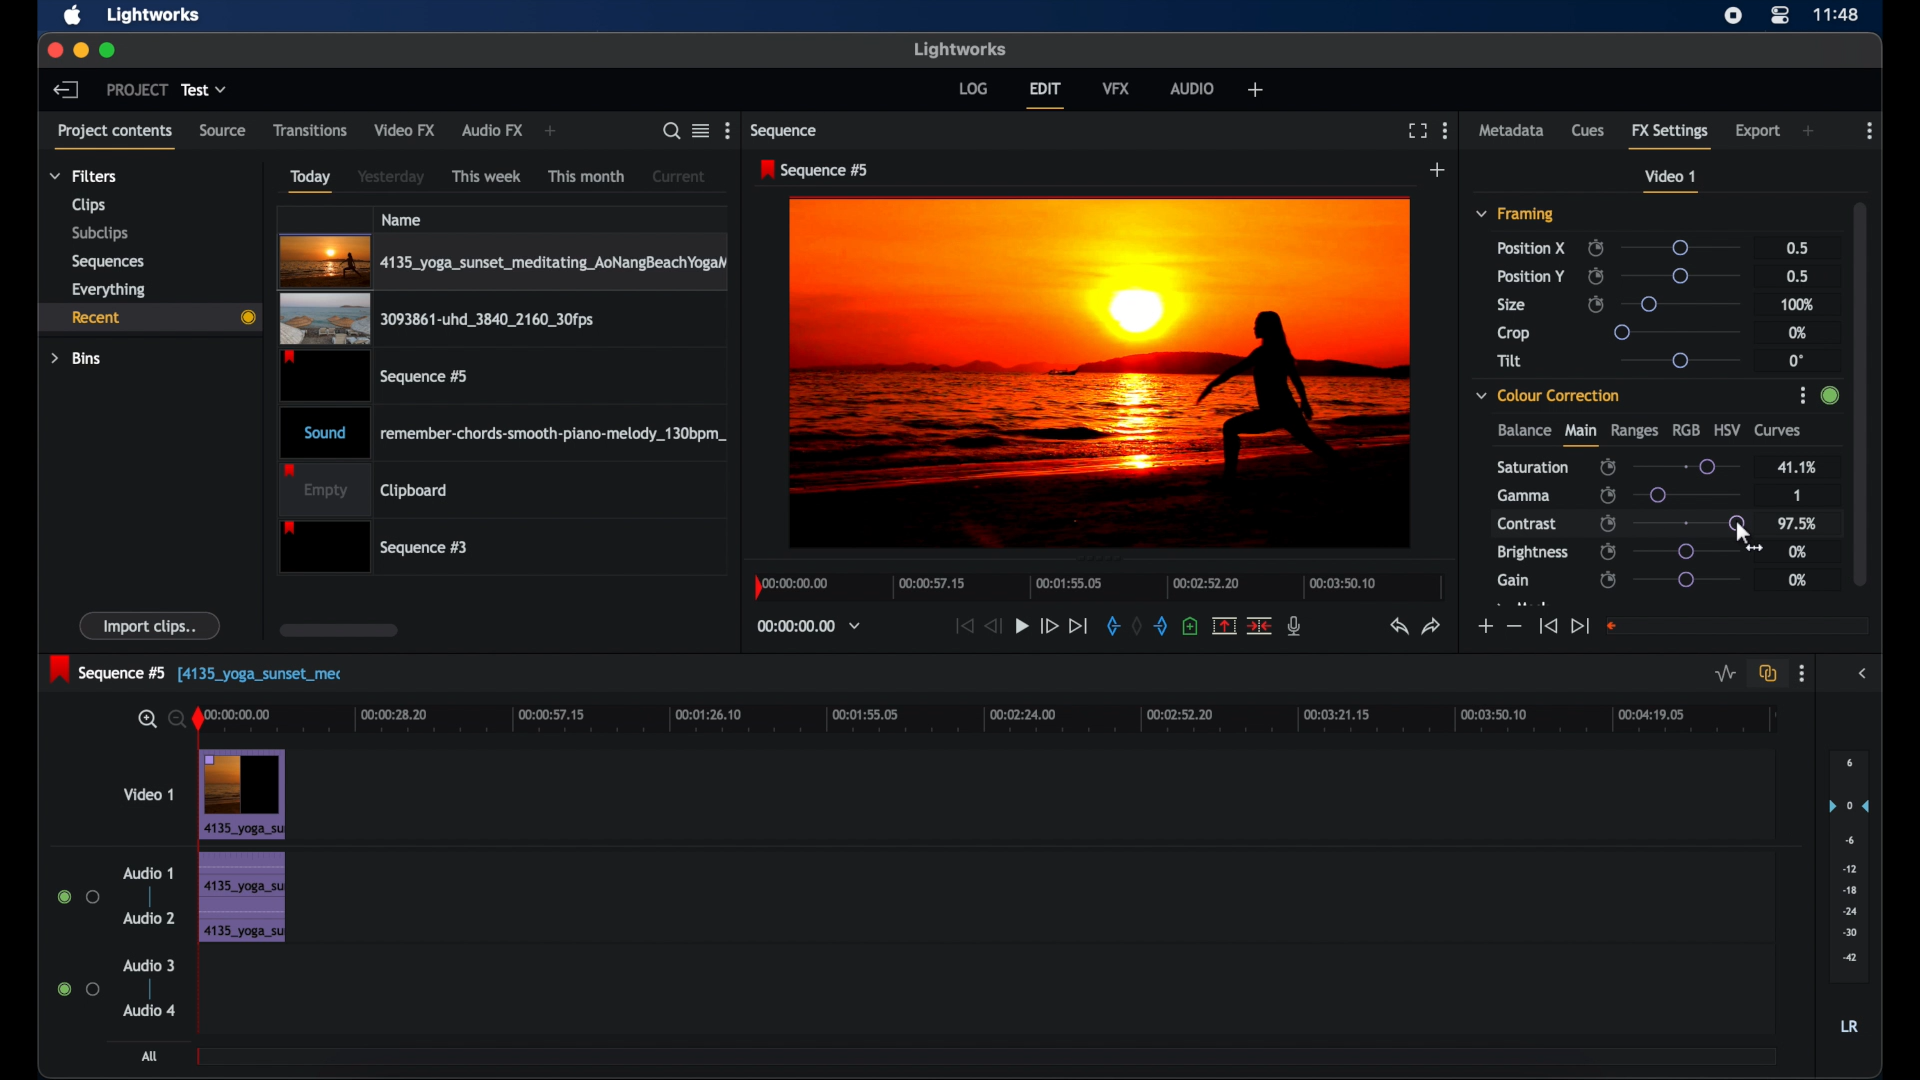 The width and height of the screenshot is (1920, 1080). Describe the element at coordinates (1799, 552) in the screenshot. I see `0%` at that location.